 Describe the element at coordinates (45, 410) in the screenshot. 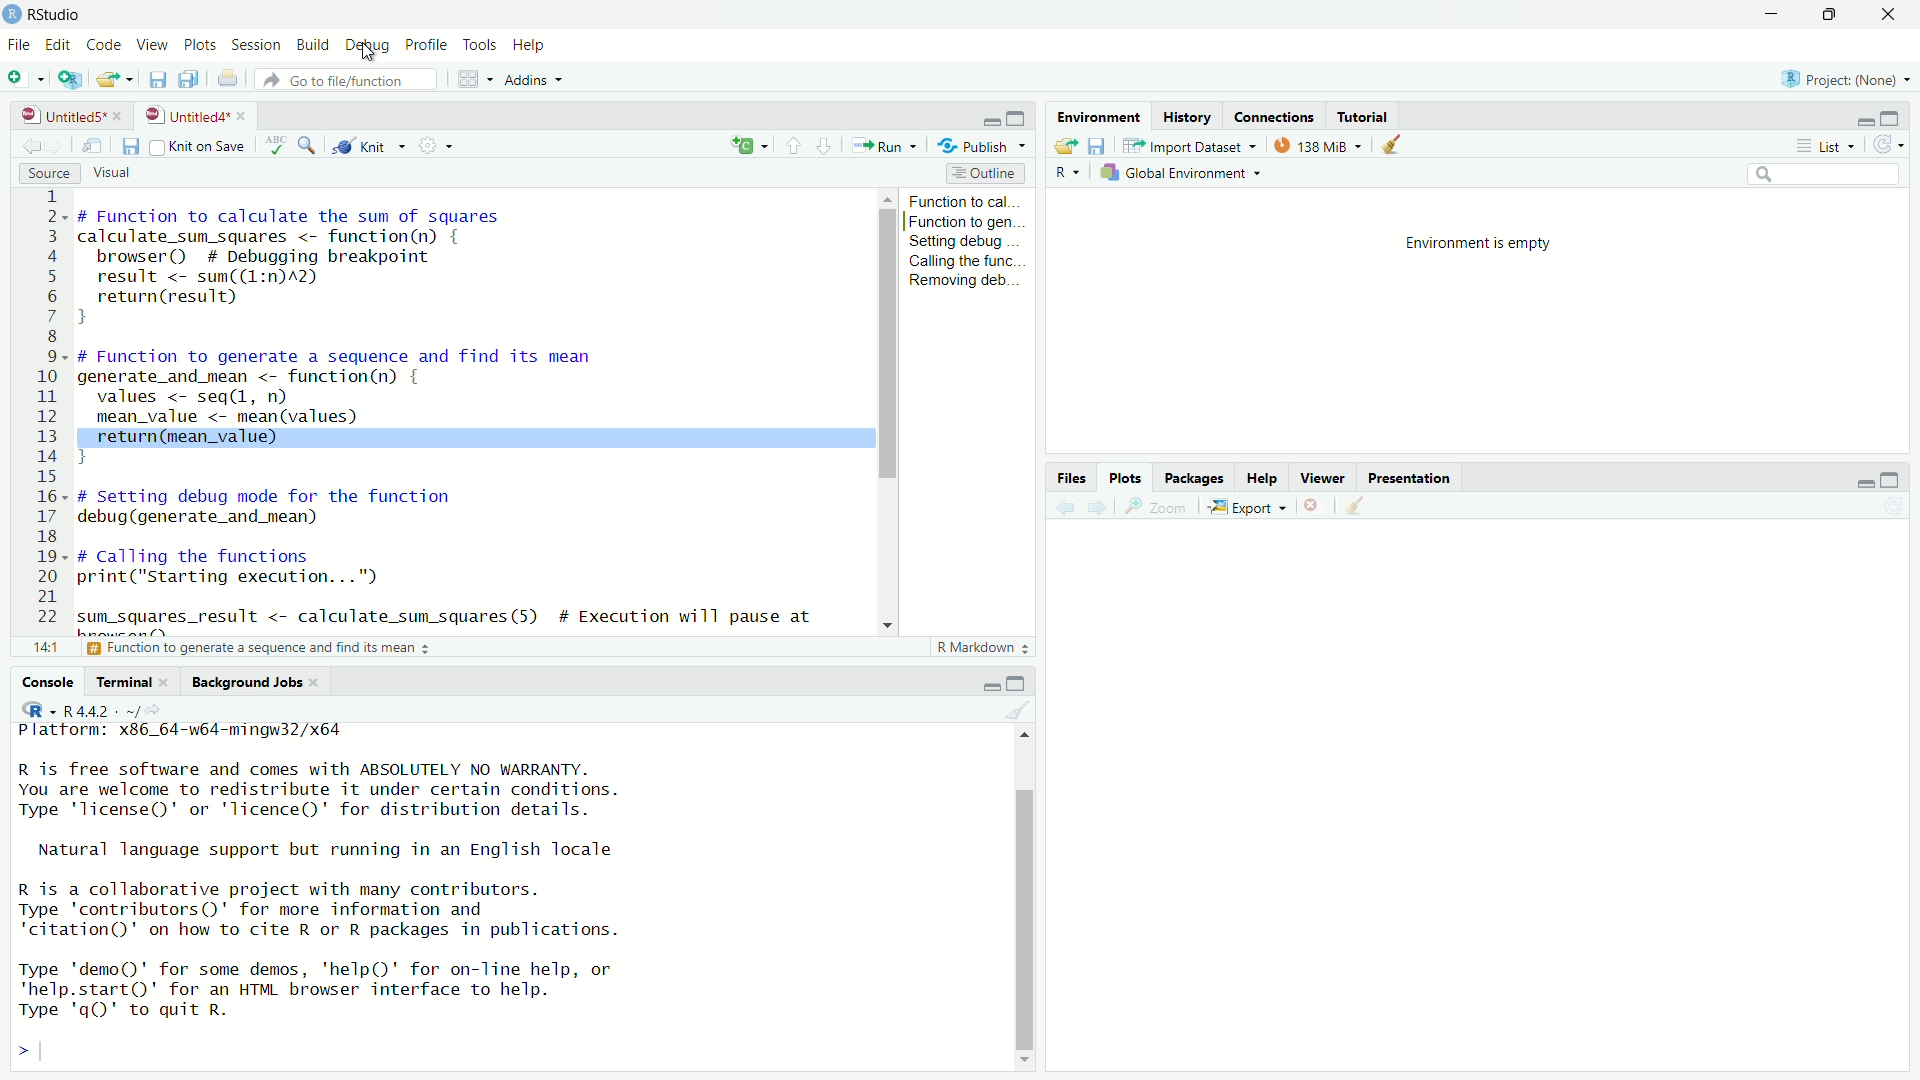

I see `serial numbers` at that location.